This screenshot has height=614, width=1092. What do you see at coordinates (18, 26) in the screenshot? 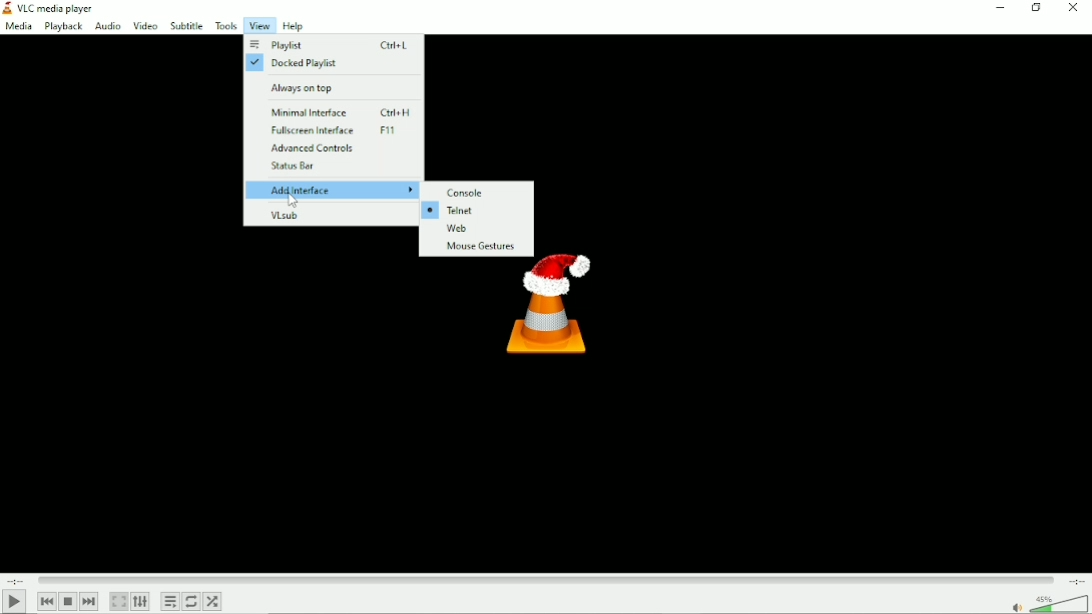
I see `Media` at bounding box center [18, 26].